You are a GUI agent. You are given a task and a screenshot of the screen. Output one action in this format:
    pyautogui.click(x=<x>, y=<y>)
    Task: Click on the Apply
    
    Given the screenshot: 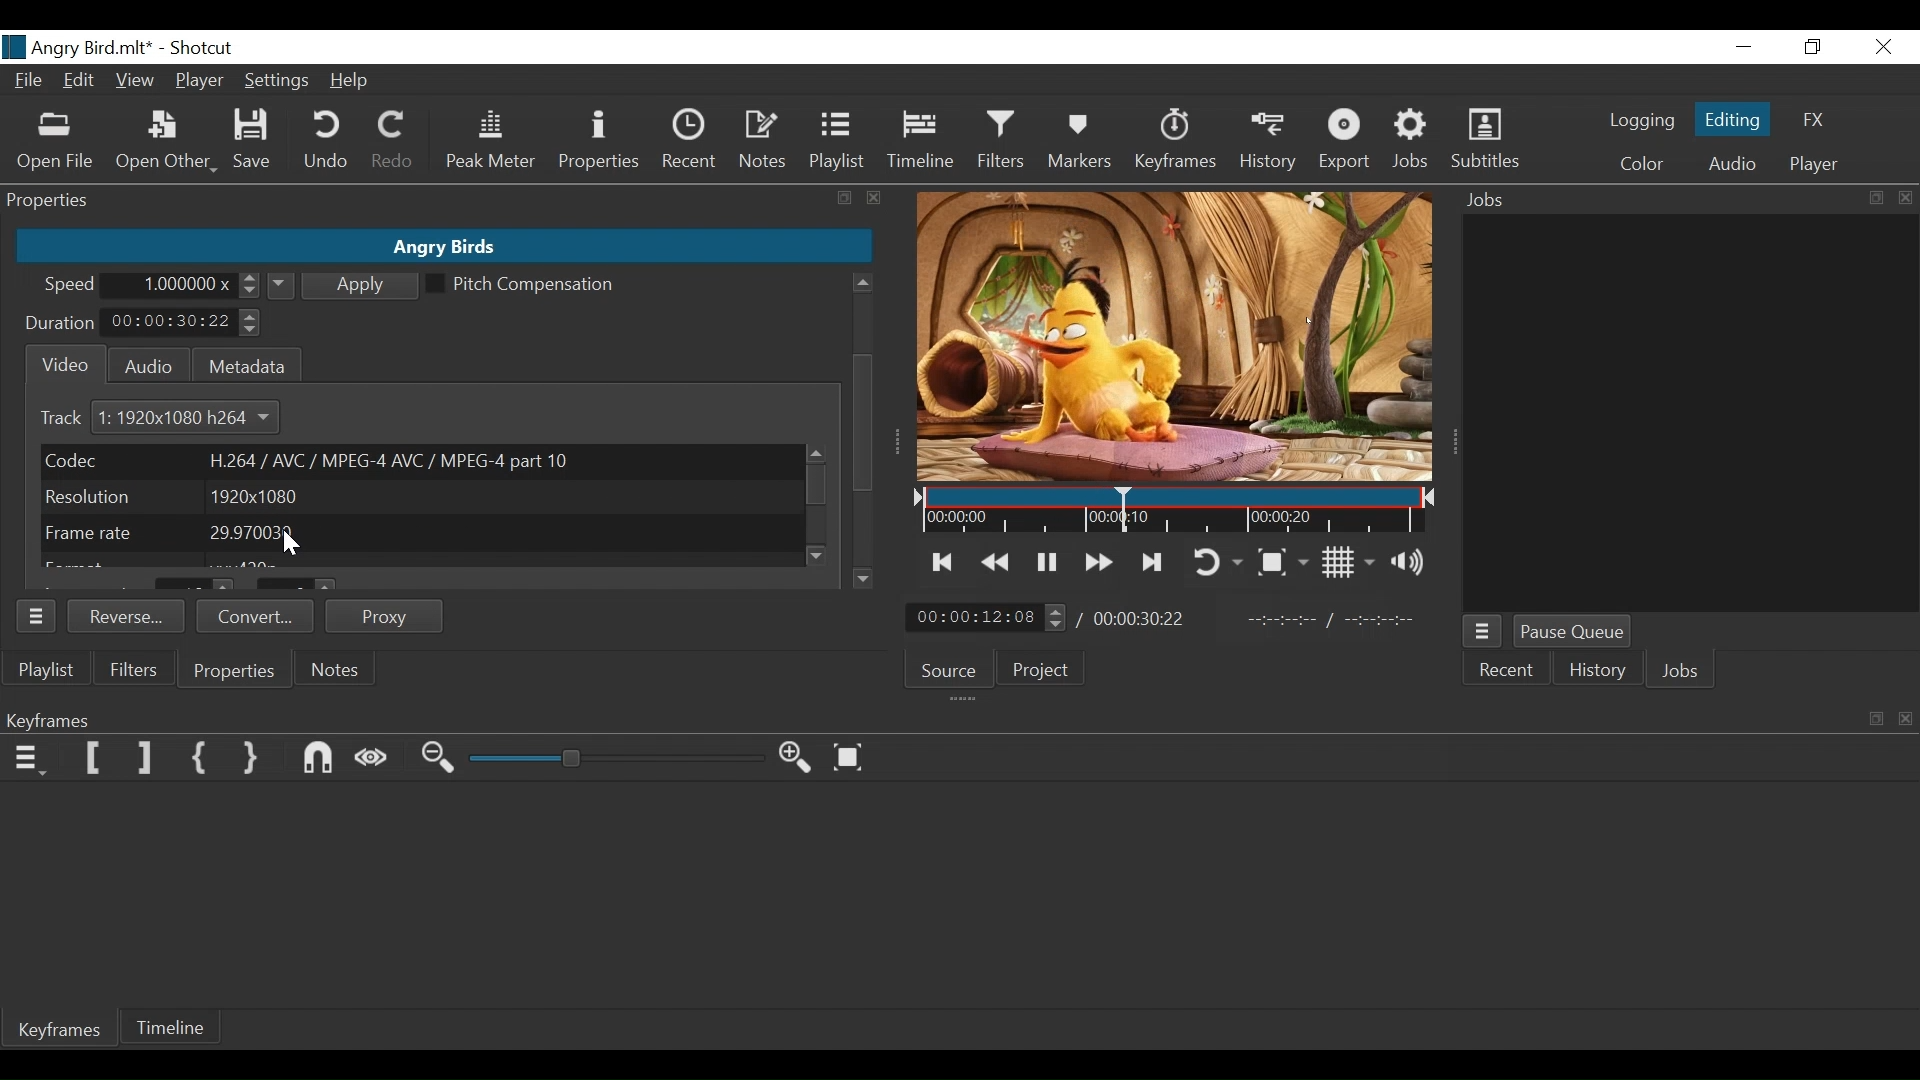 What is the action you would take?
    pyautogui.click(x=345, y=284)
    